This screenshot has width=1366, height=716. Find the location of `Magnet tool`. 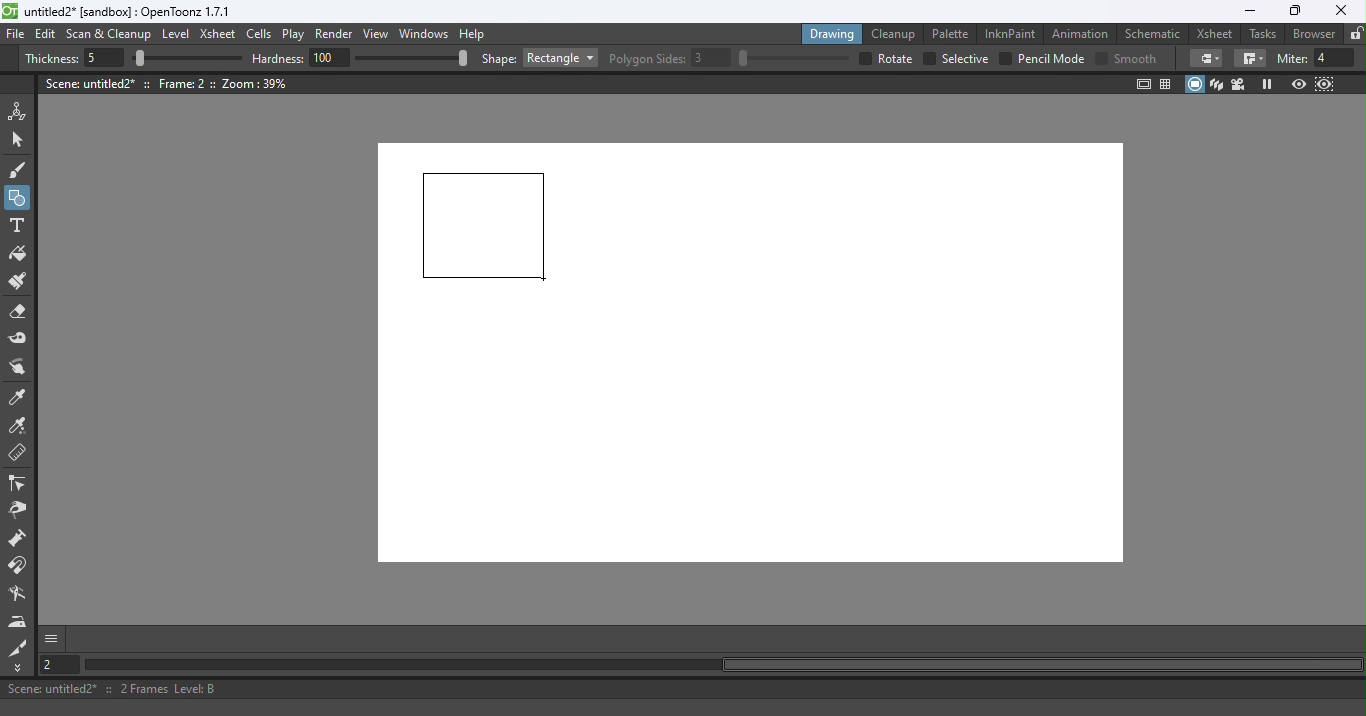

Magnet tool is located at coordinates (19, 566).